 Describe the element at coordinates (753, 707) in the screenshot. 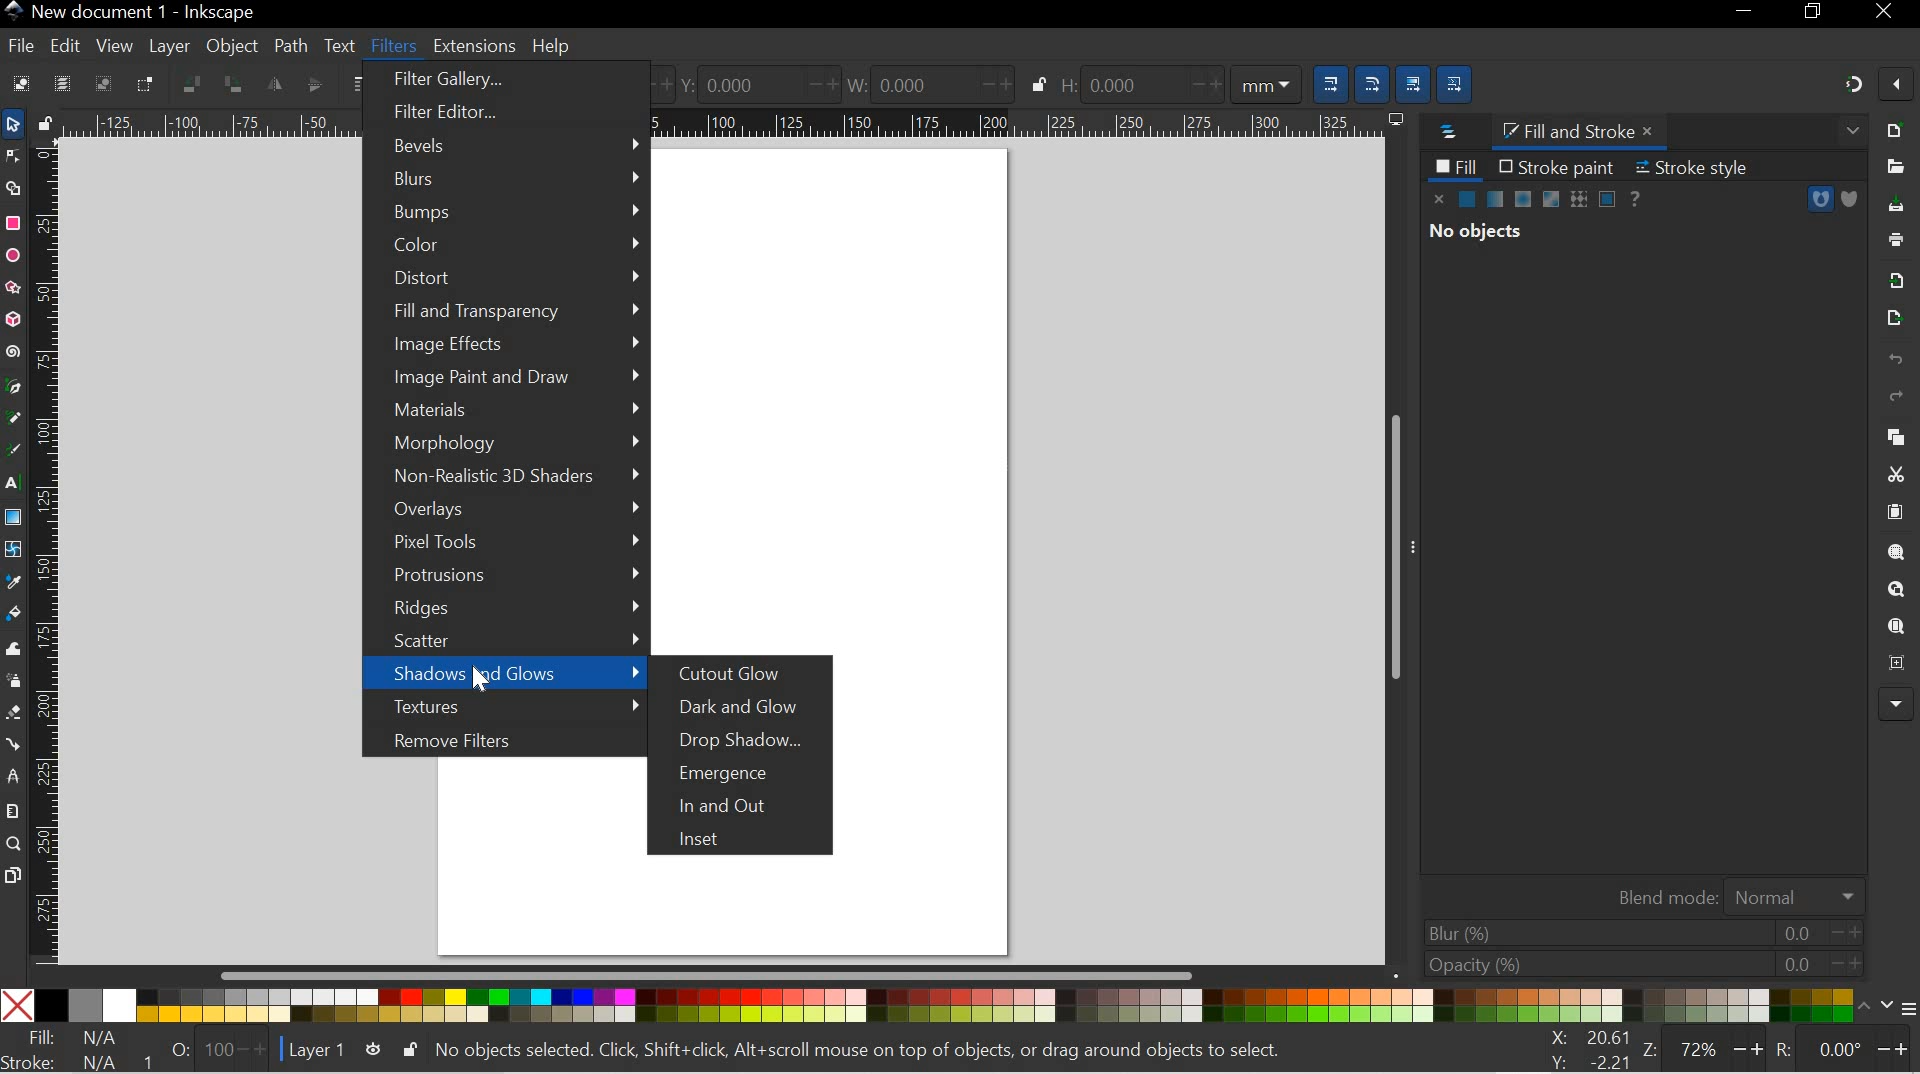

I see `DARK AND GLOW` at that location.